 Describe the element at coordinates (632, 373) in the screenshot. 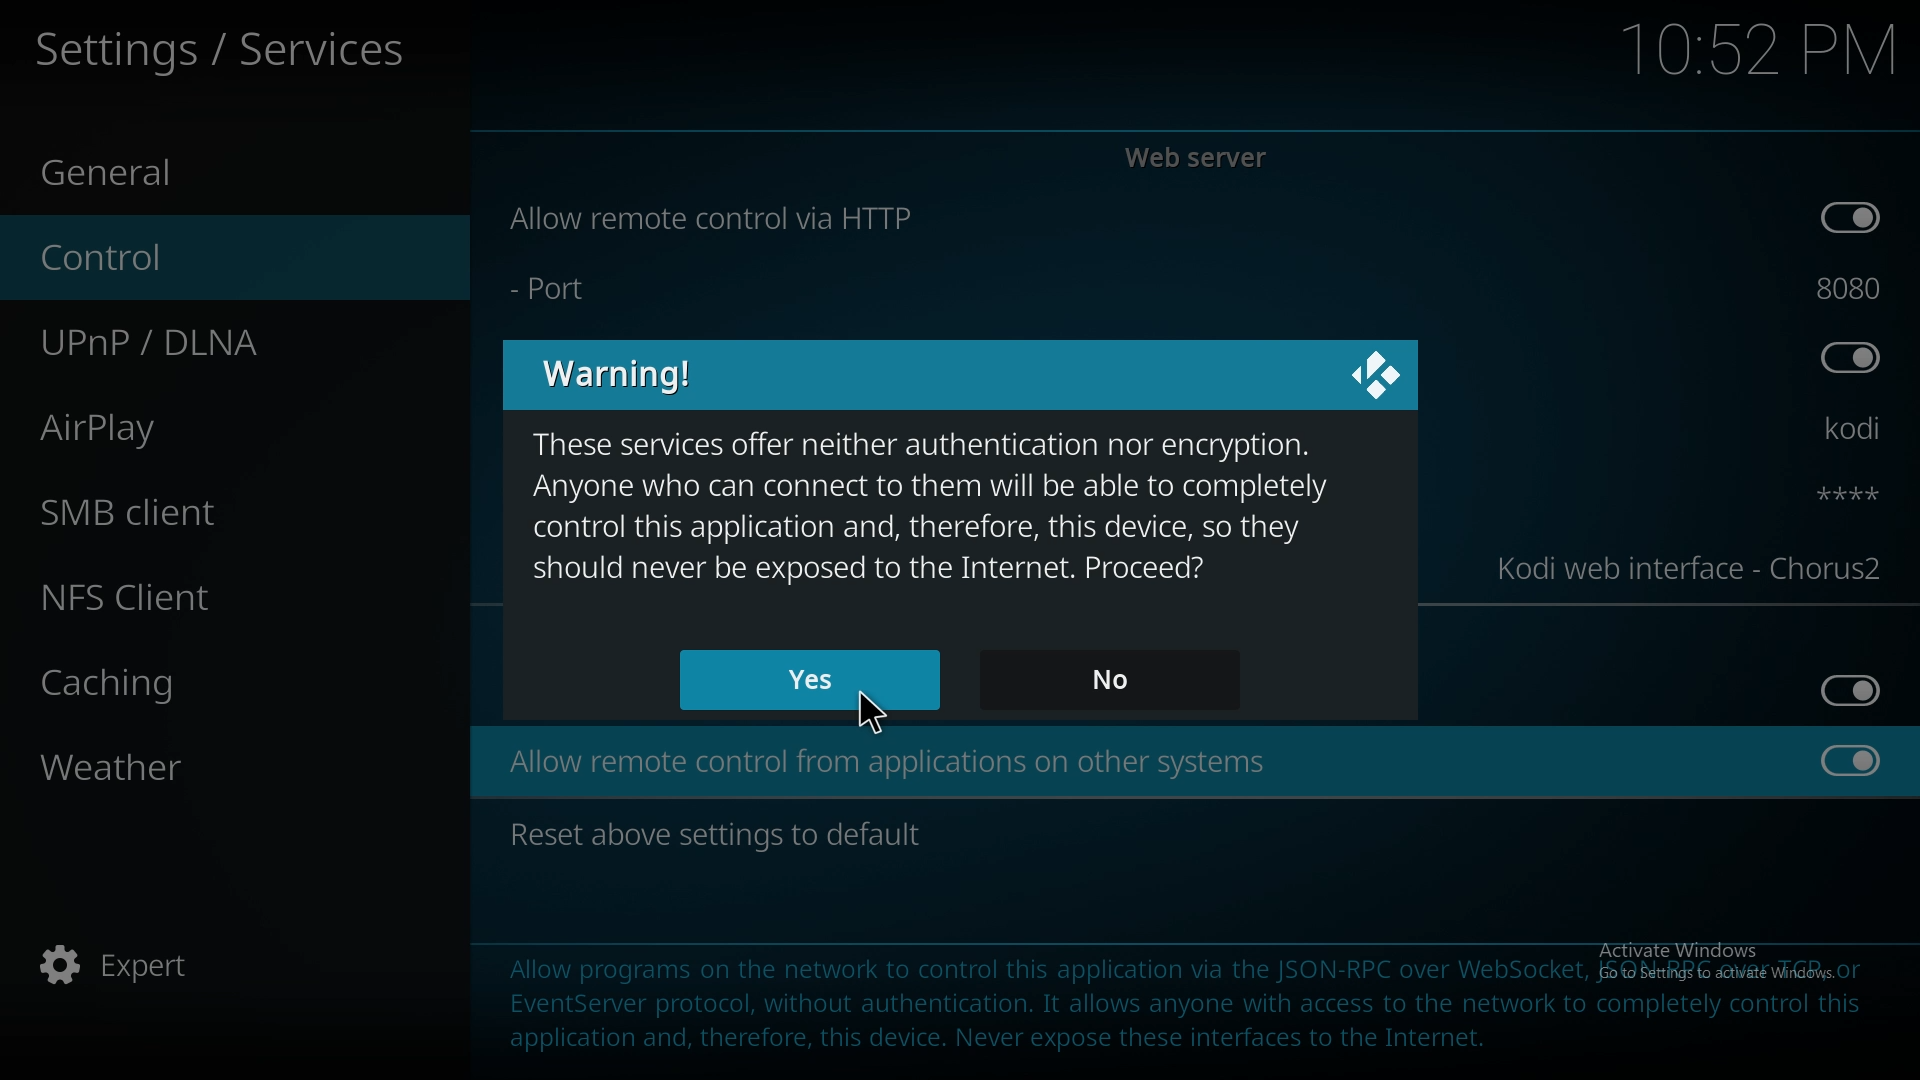

I see `warning` at that location.